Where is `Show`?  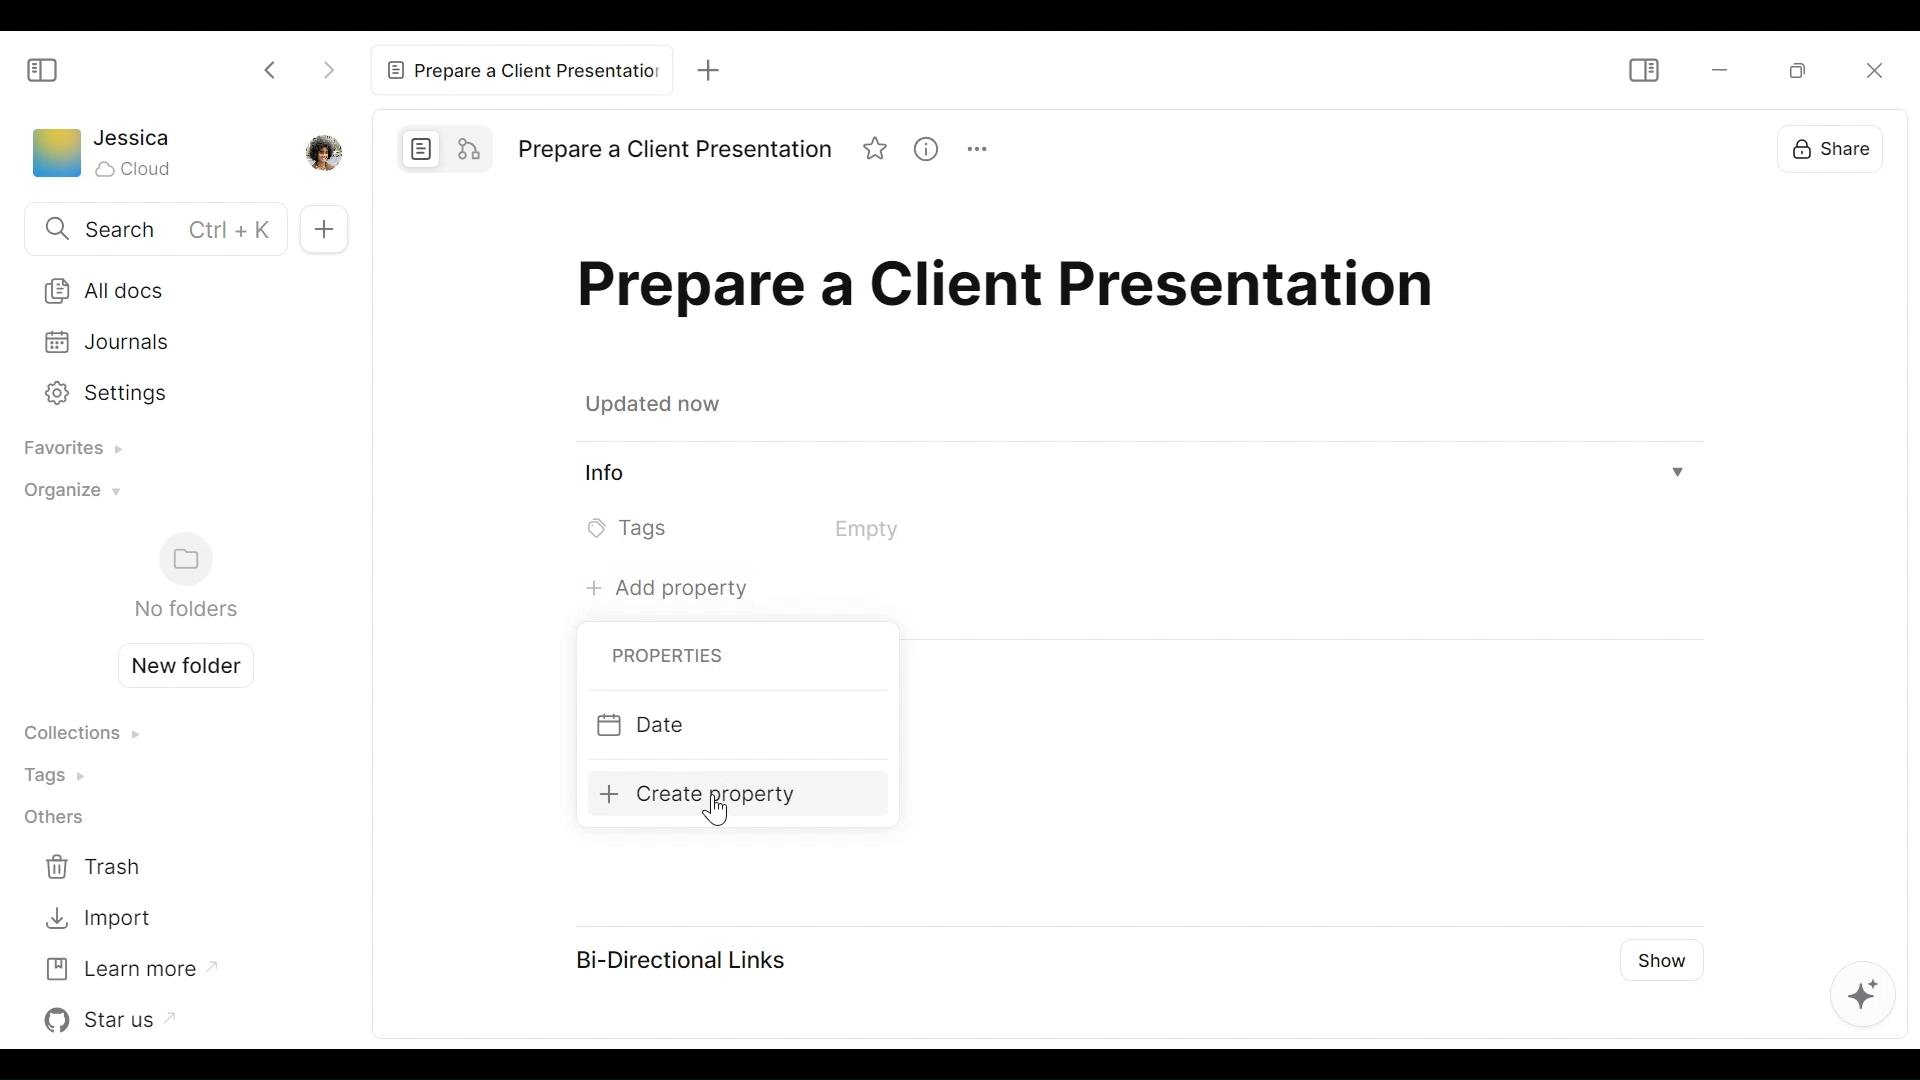
Show is located at coordinates (1665, 955).